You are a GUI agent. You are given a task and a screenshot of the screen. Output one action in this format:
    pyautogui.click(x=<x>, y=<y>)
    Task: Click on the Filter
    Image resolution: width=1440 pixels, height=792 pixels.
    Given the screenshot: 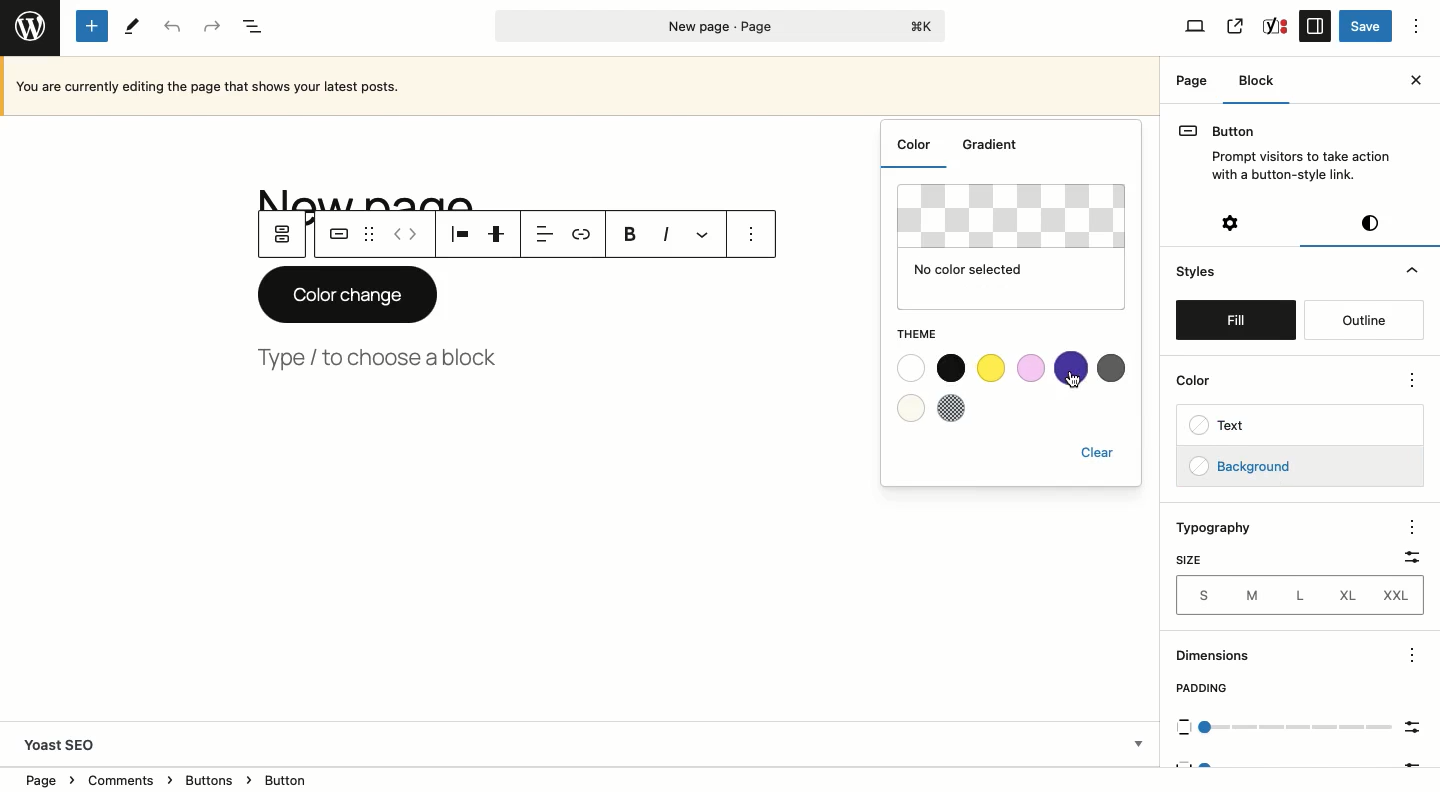 What is the action you would take?
    pyautogui.click(x=1406, y=557)
    